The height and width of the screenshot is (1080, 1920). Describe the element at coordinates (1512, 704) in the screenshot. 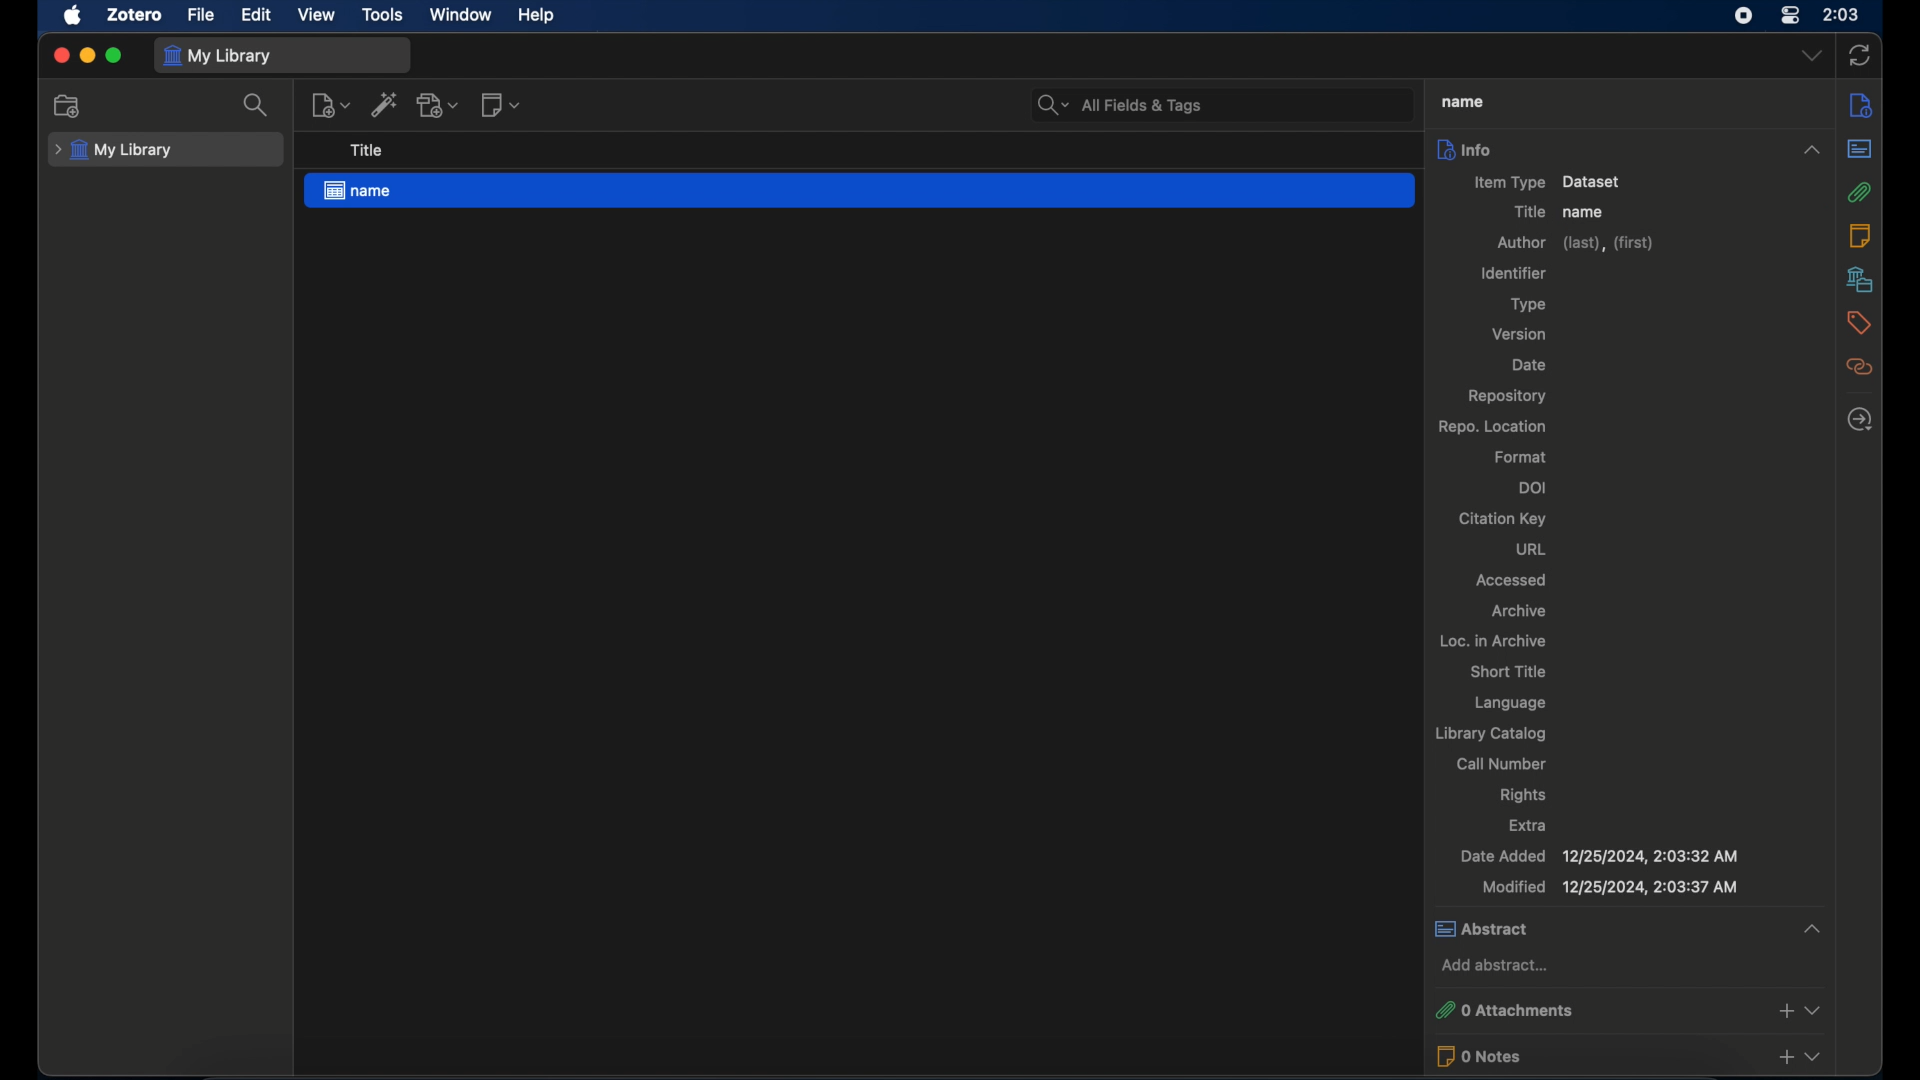

I see `language` at that location.